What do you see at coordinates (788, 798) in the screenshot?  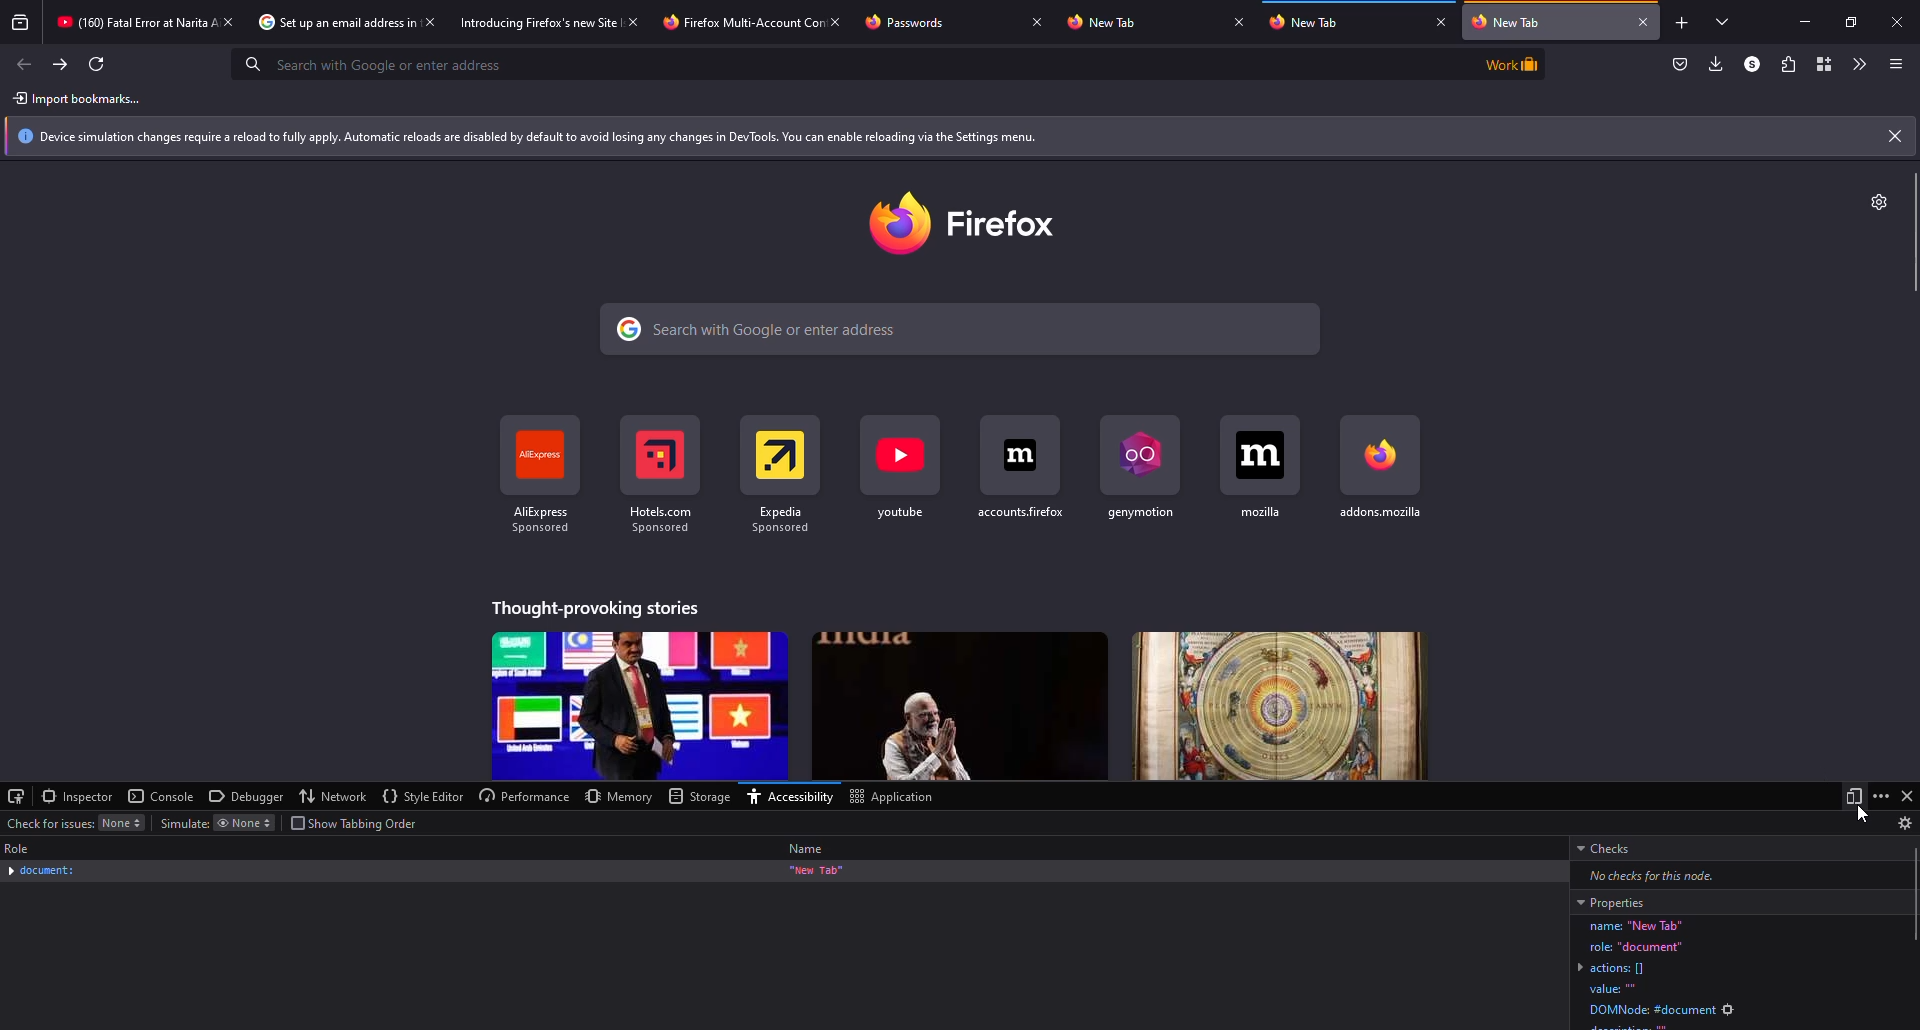 I see `accessibility` at bounding box center [788, 798].